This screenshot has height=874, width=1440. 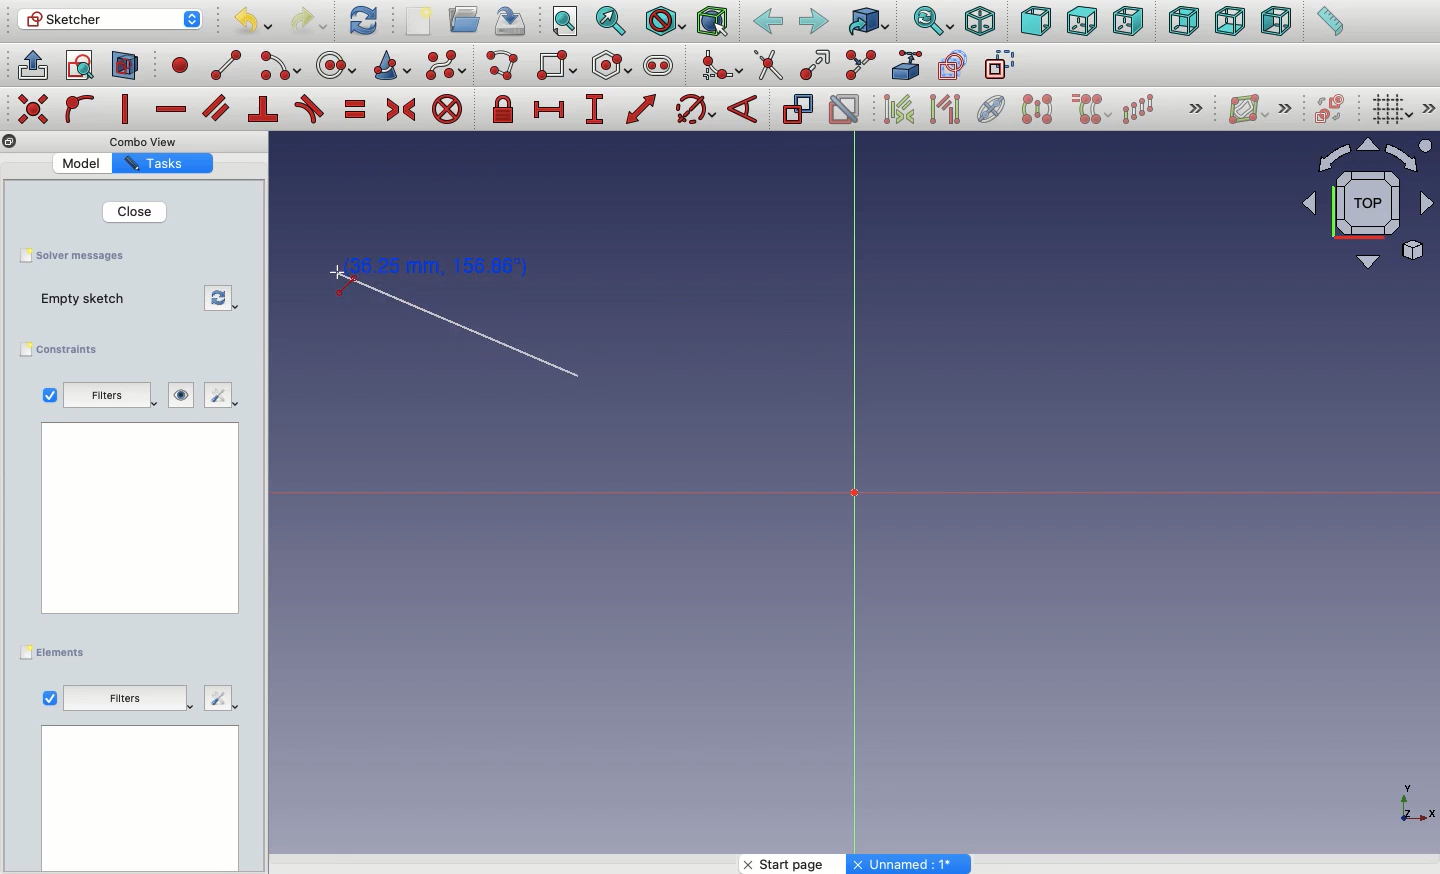 What do you see at coordinates (767, 23) in the screenshot?
I see `Back` at bounding box center [767, 23].